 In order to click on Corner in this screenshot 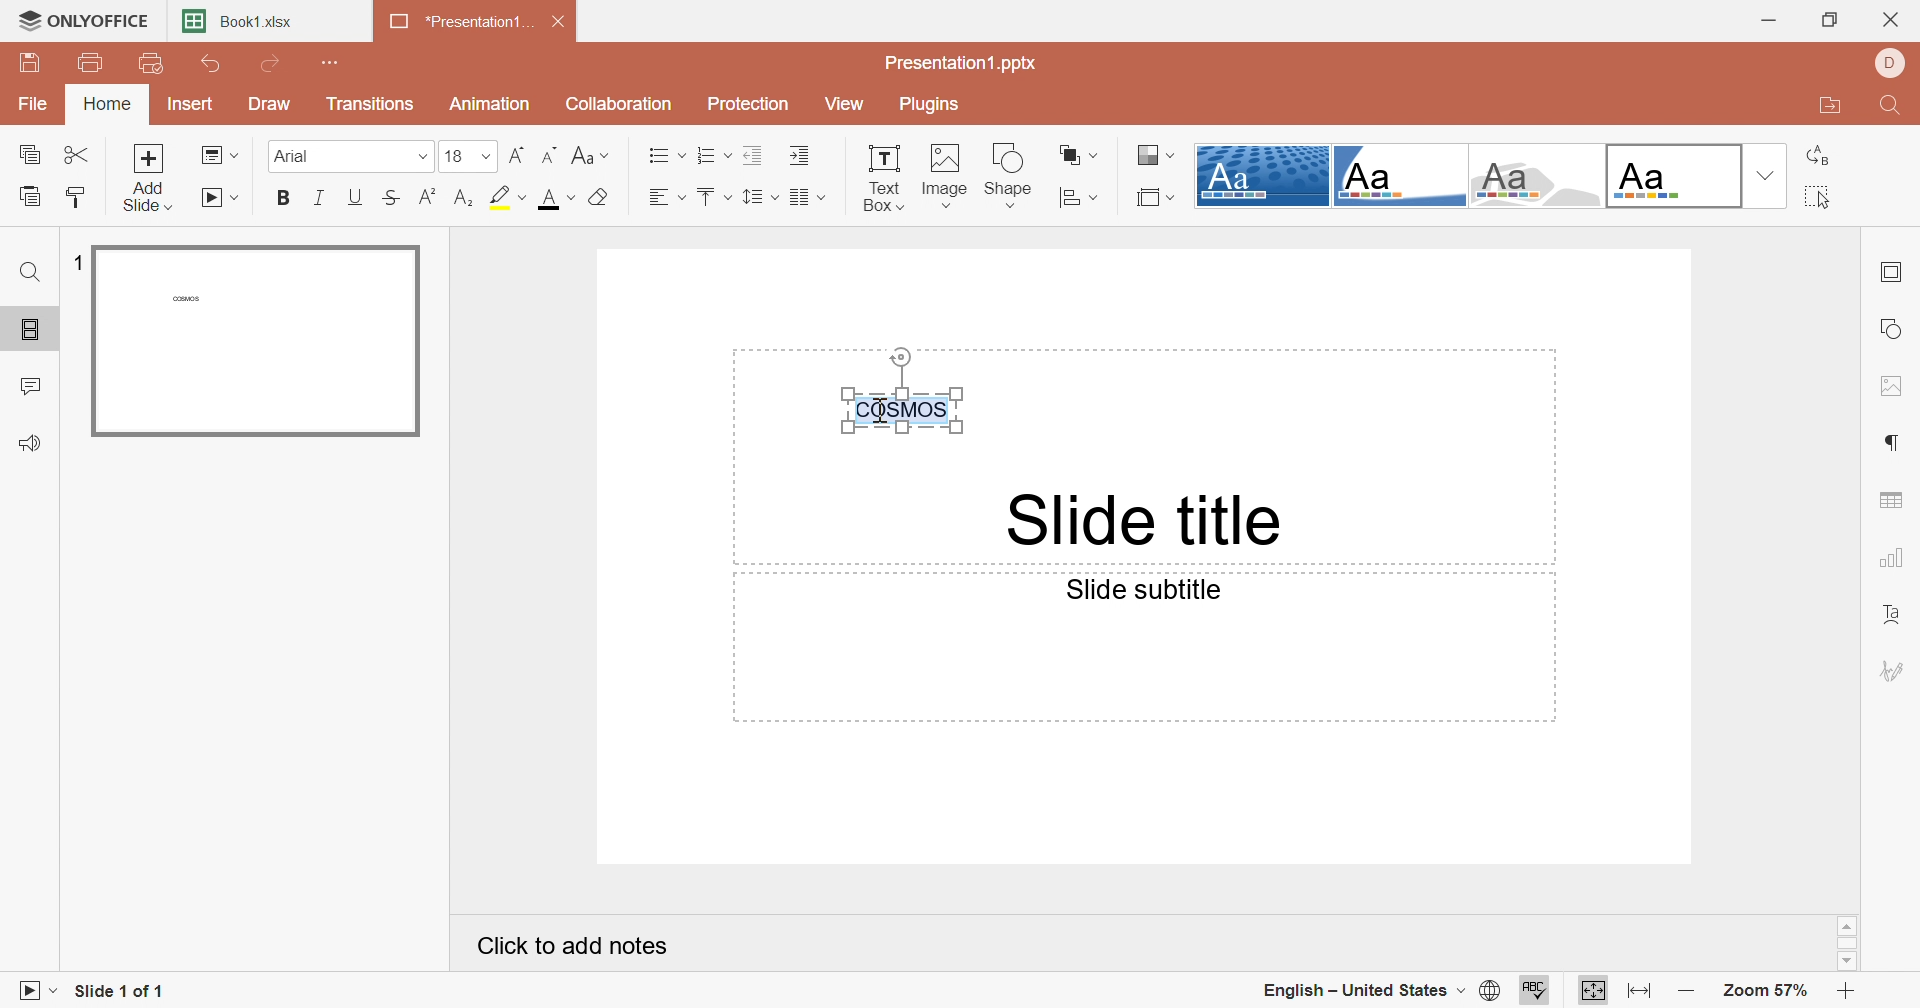, I will do `click(1401, 176)`.